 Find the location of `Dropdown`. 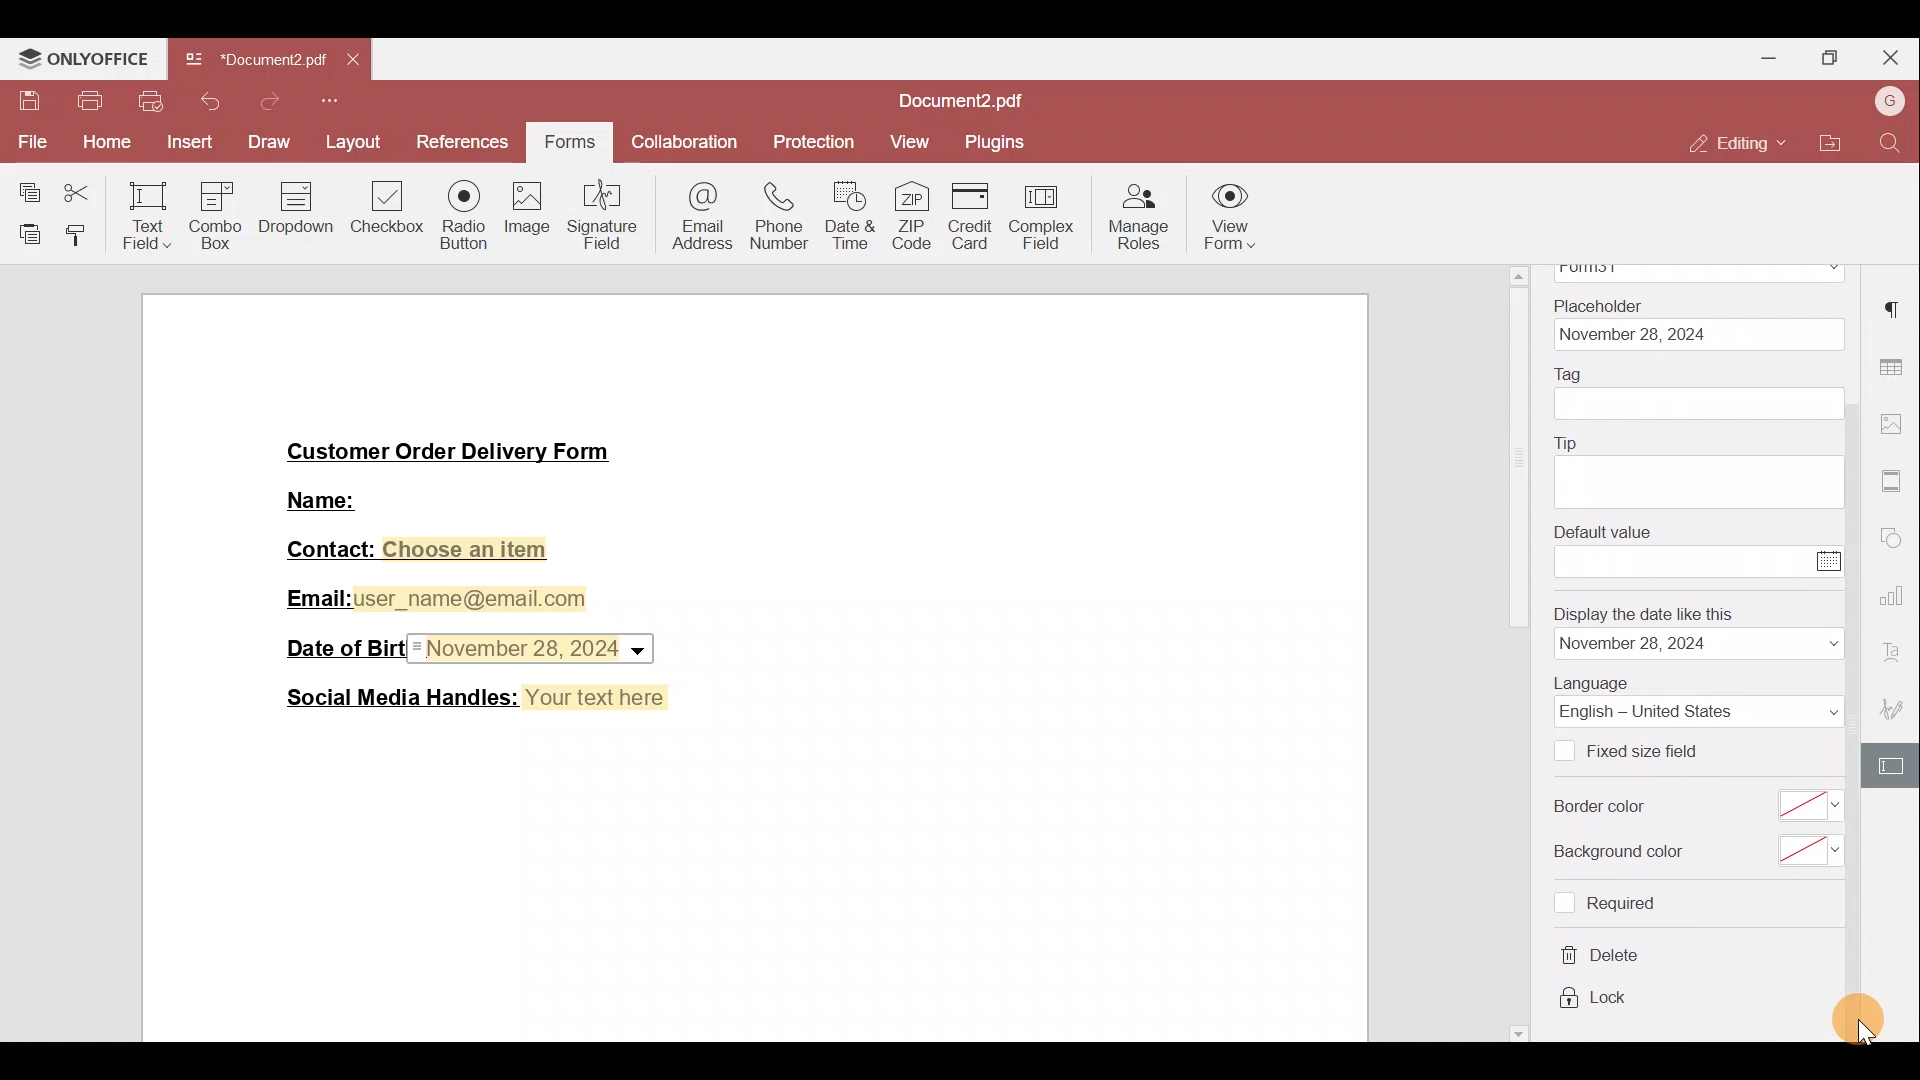

Dropdown is located at coordinates (298, 212).